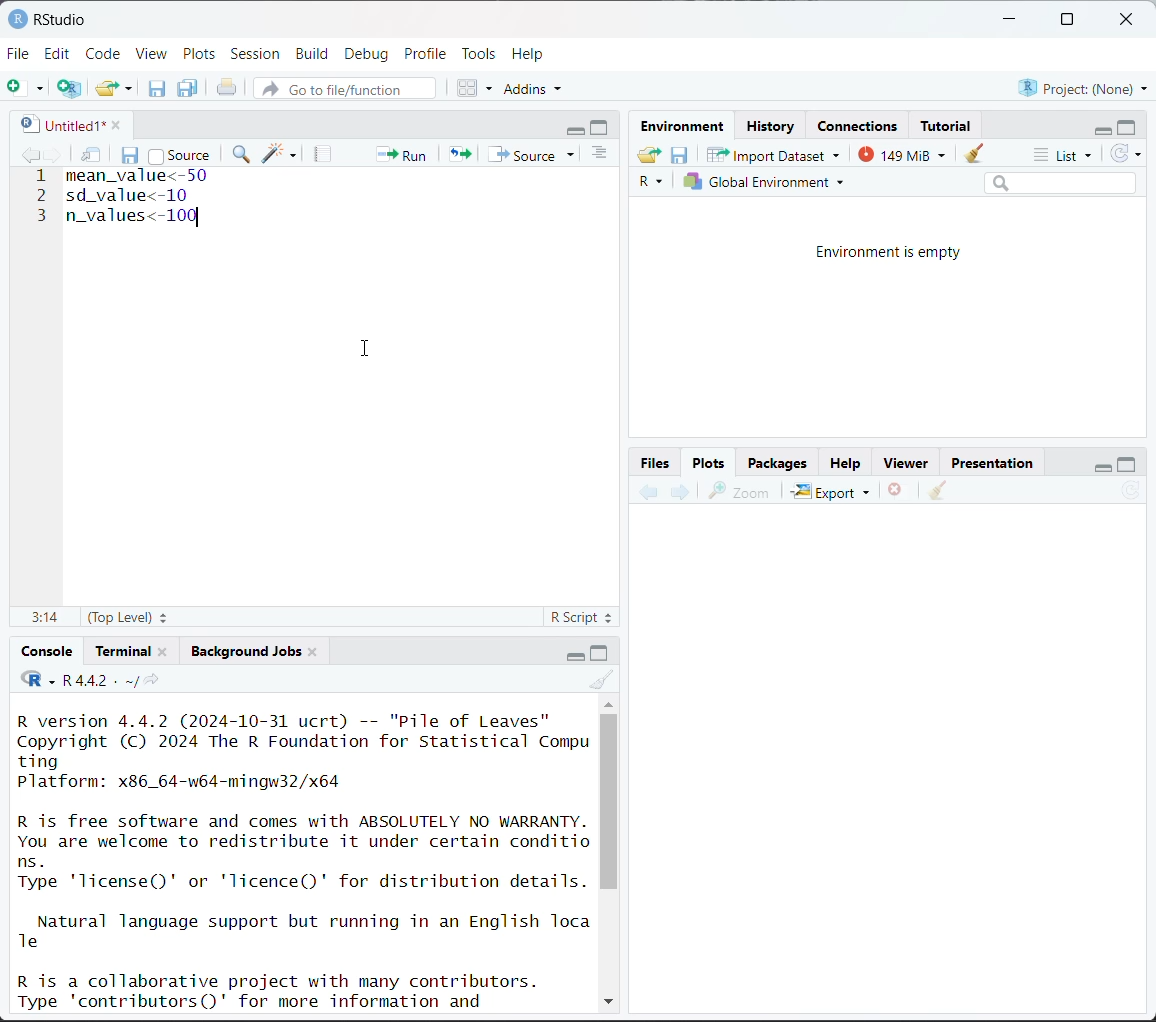  What do you see at coordinates (582, 620) in the screenshot?
I see `R script` at bounding box center [582, 620].